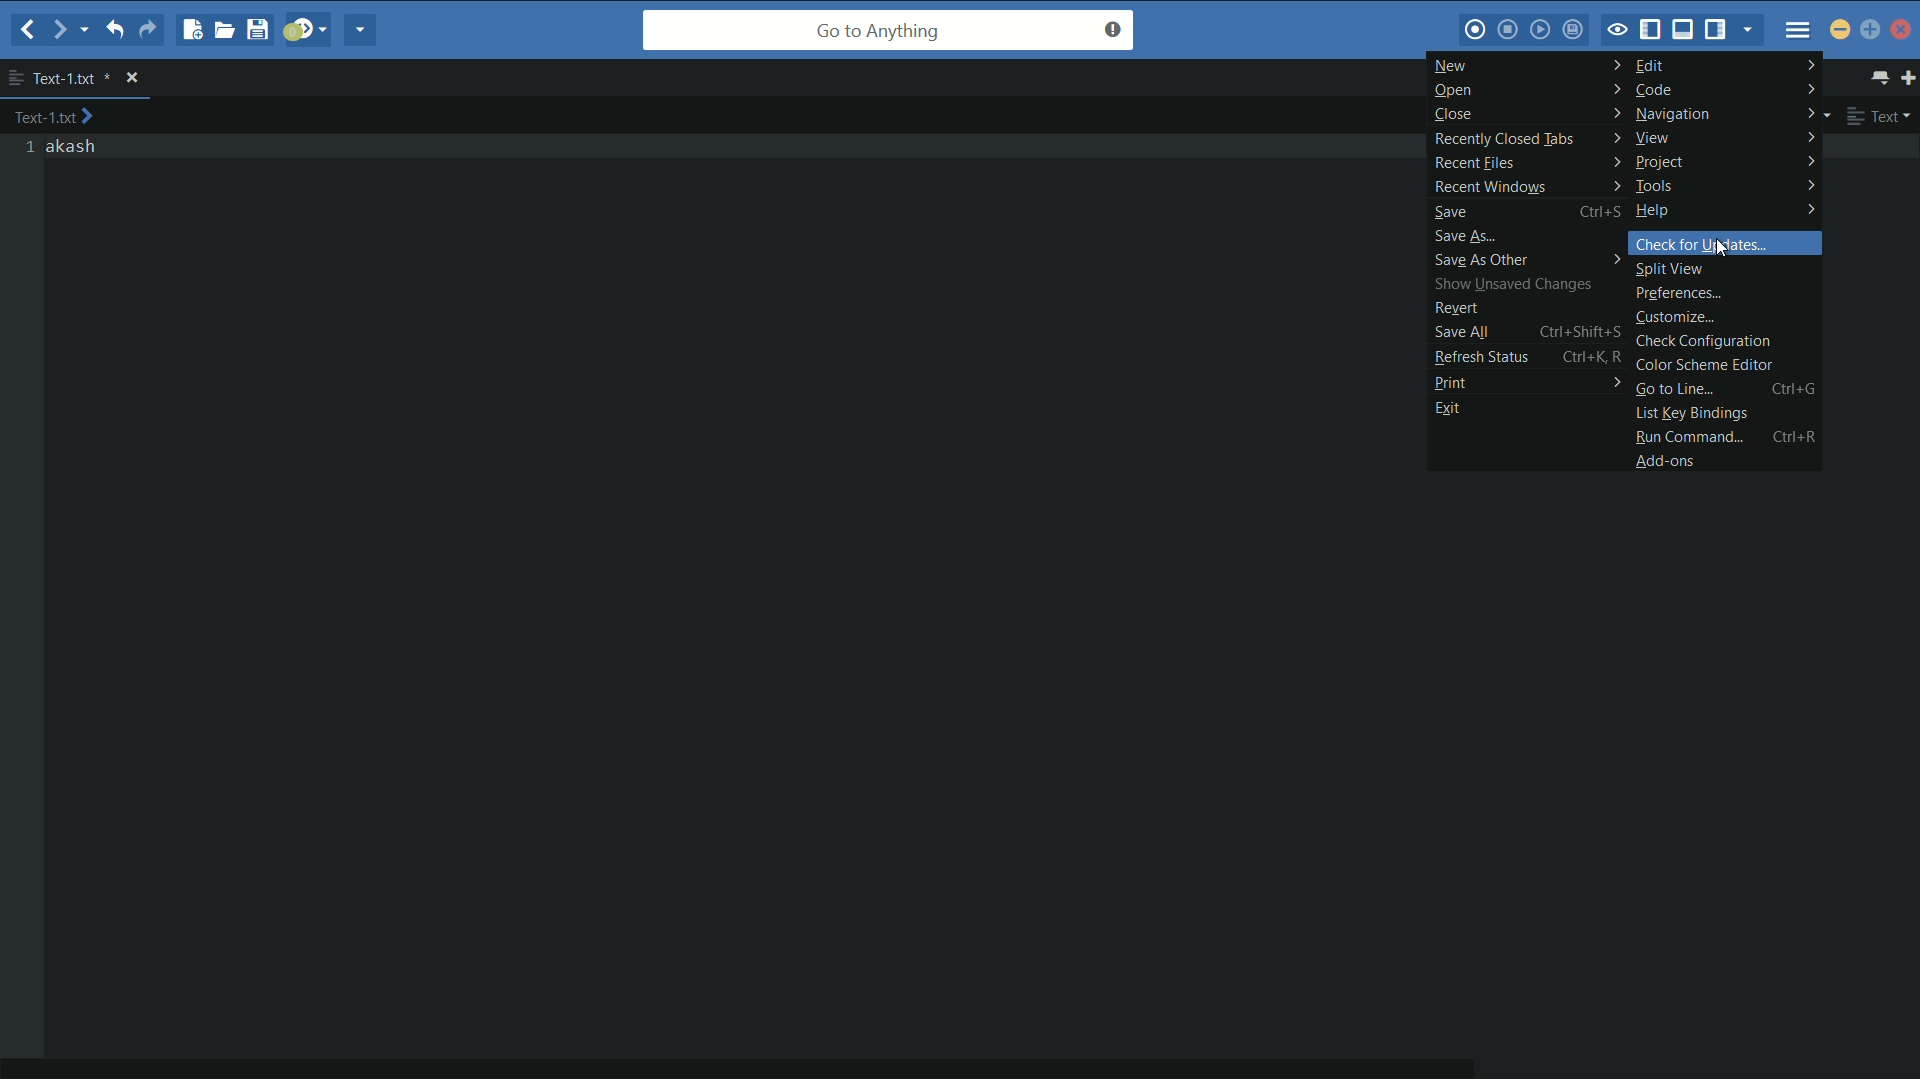  What do you see at coordinates (1653, 29) in the screenshot?
I see `show/hide left panel` at bounding box center [1653, 29].